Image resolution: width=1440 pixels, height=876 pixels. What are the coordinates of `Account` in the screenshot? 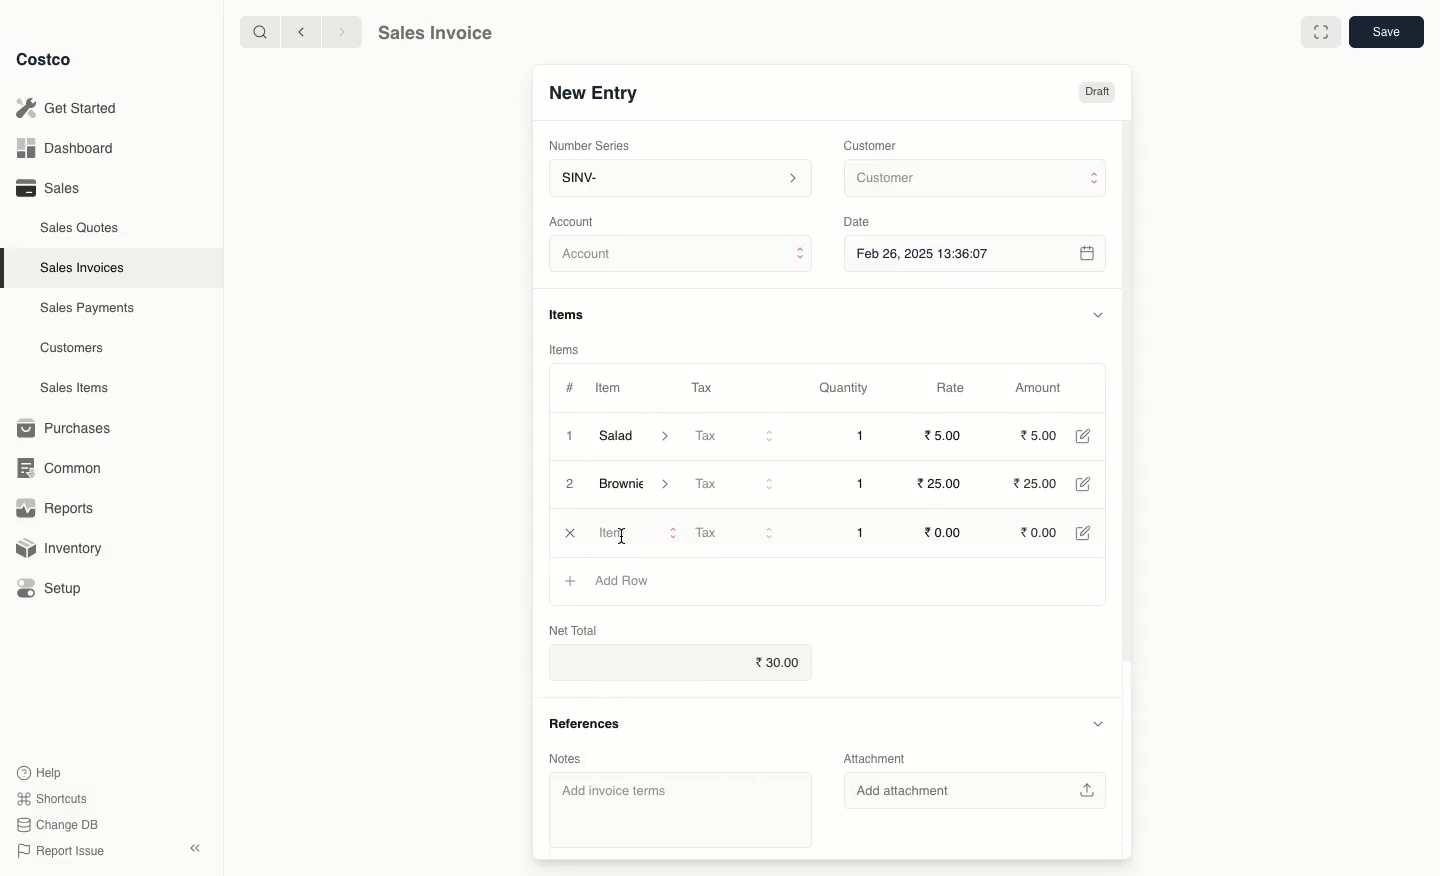 It's located at (682, 257).